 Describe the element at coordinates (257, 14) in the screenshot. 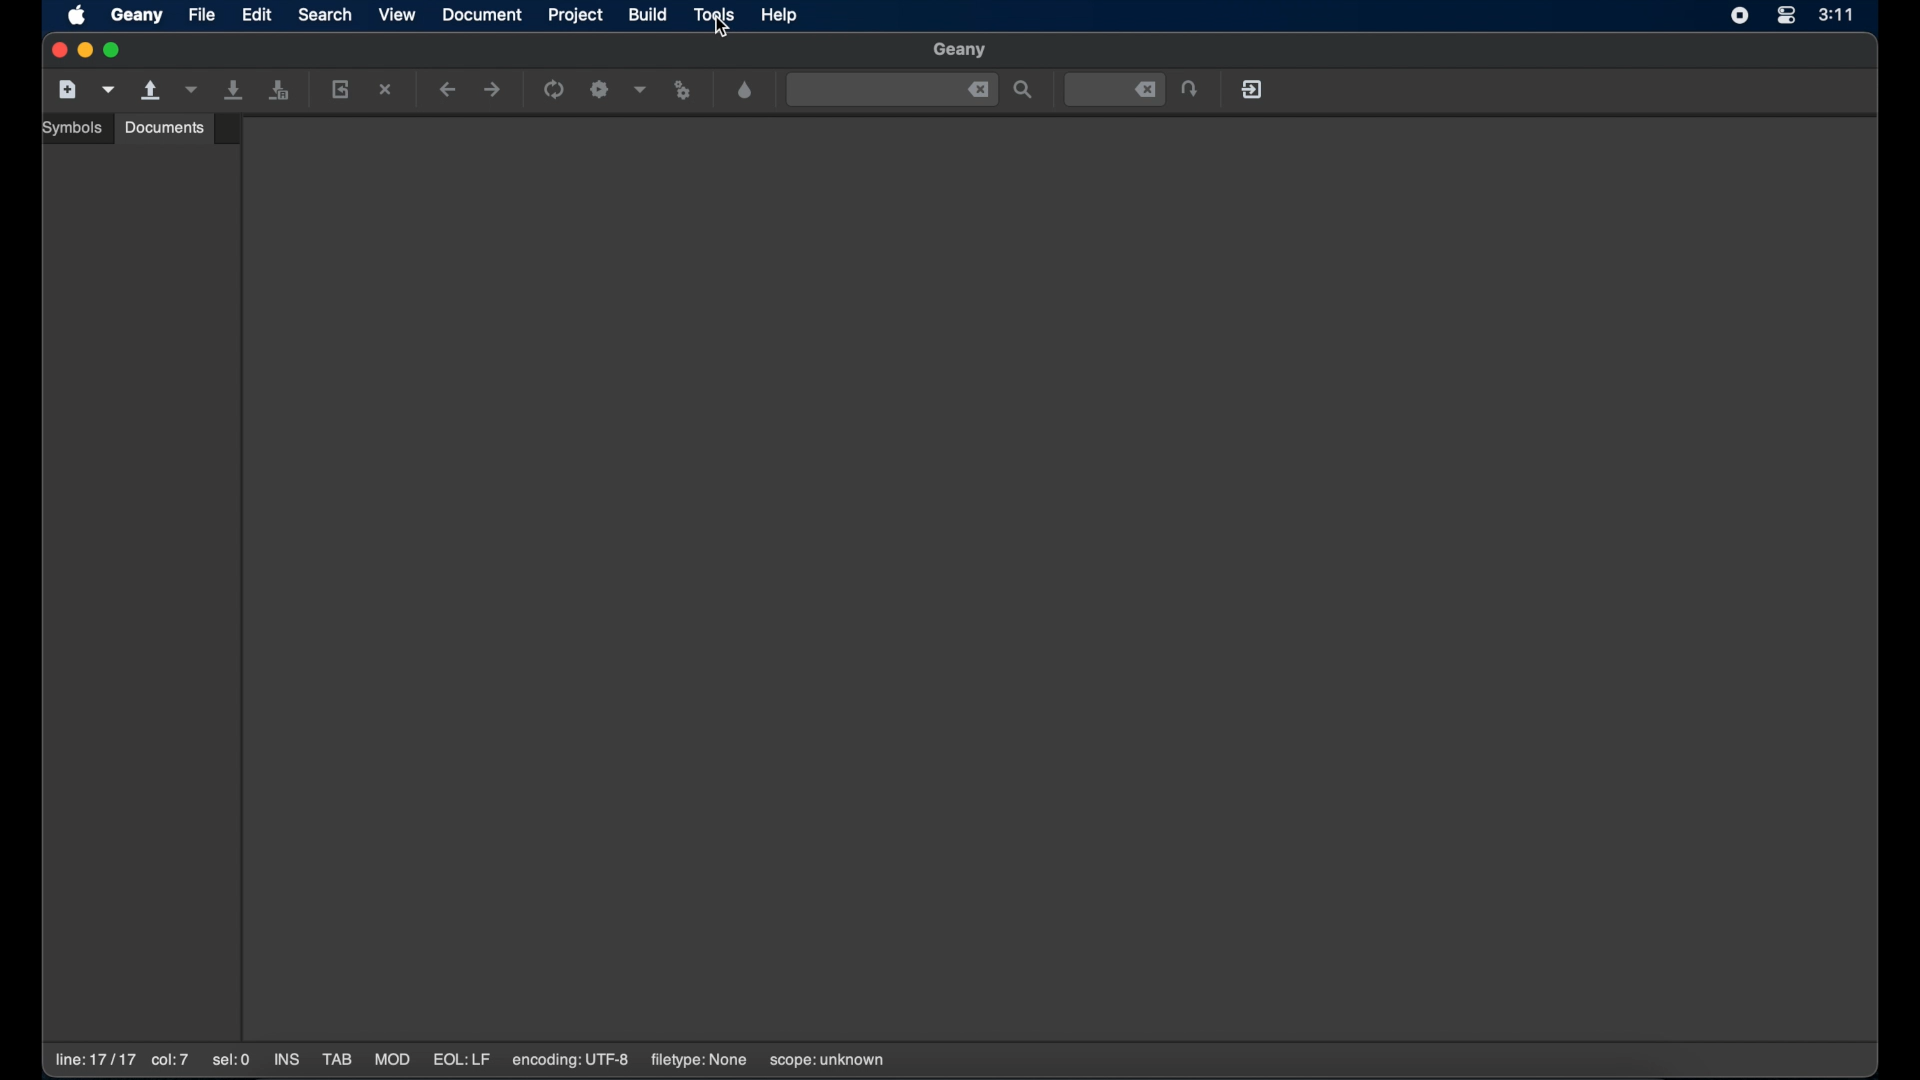

I see `edit` at that location.